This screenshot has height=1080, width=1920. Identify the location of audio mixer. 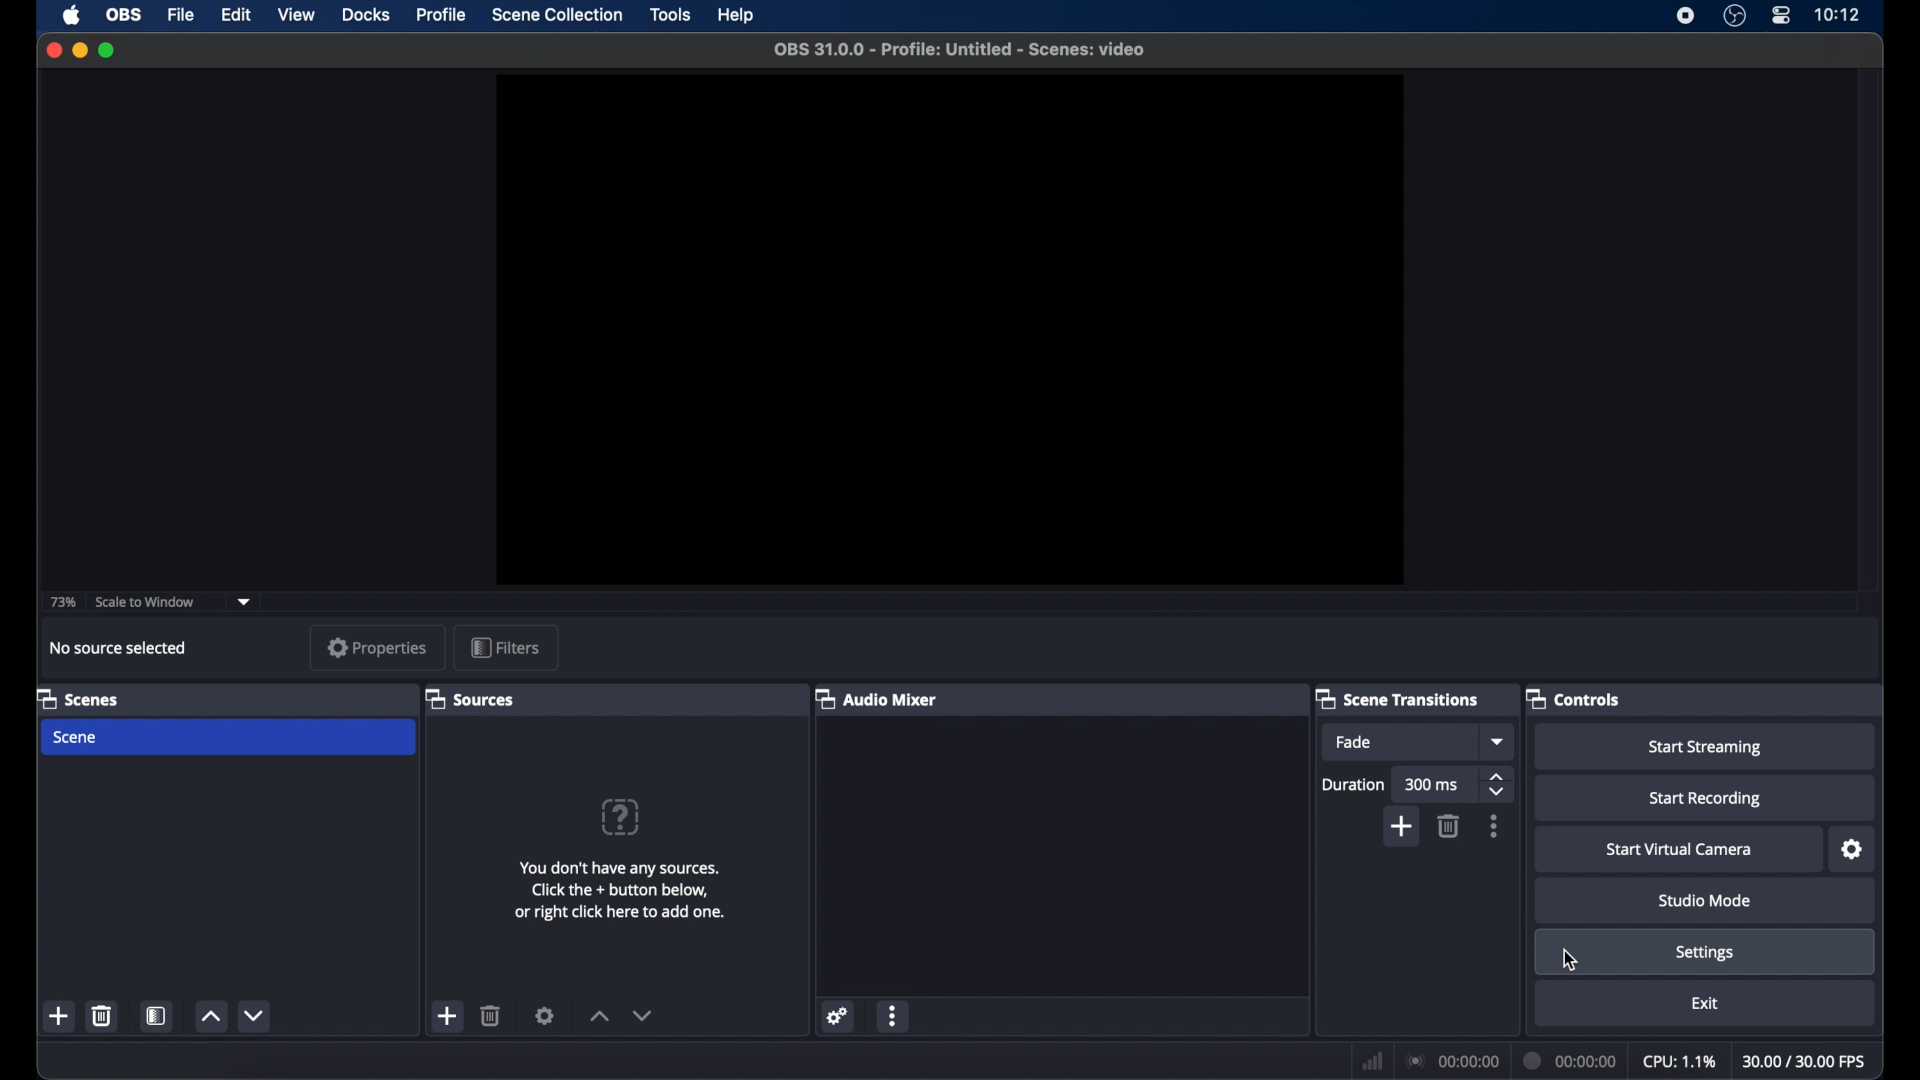
(878, 701).